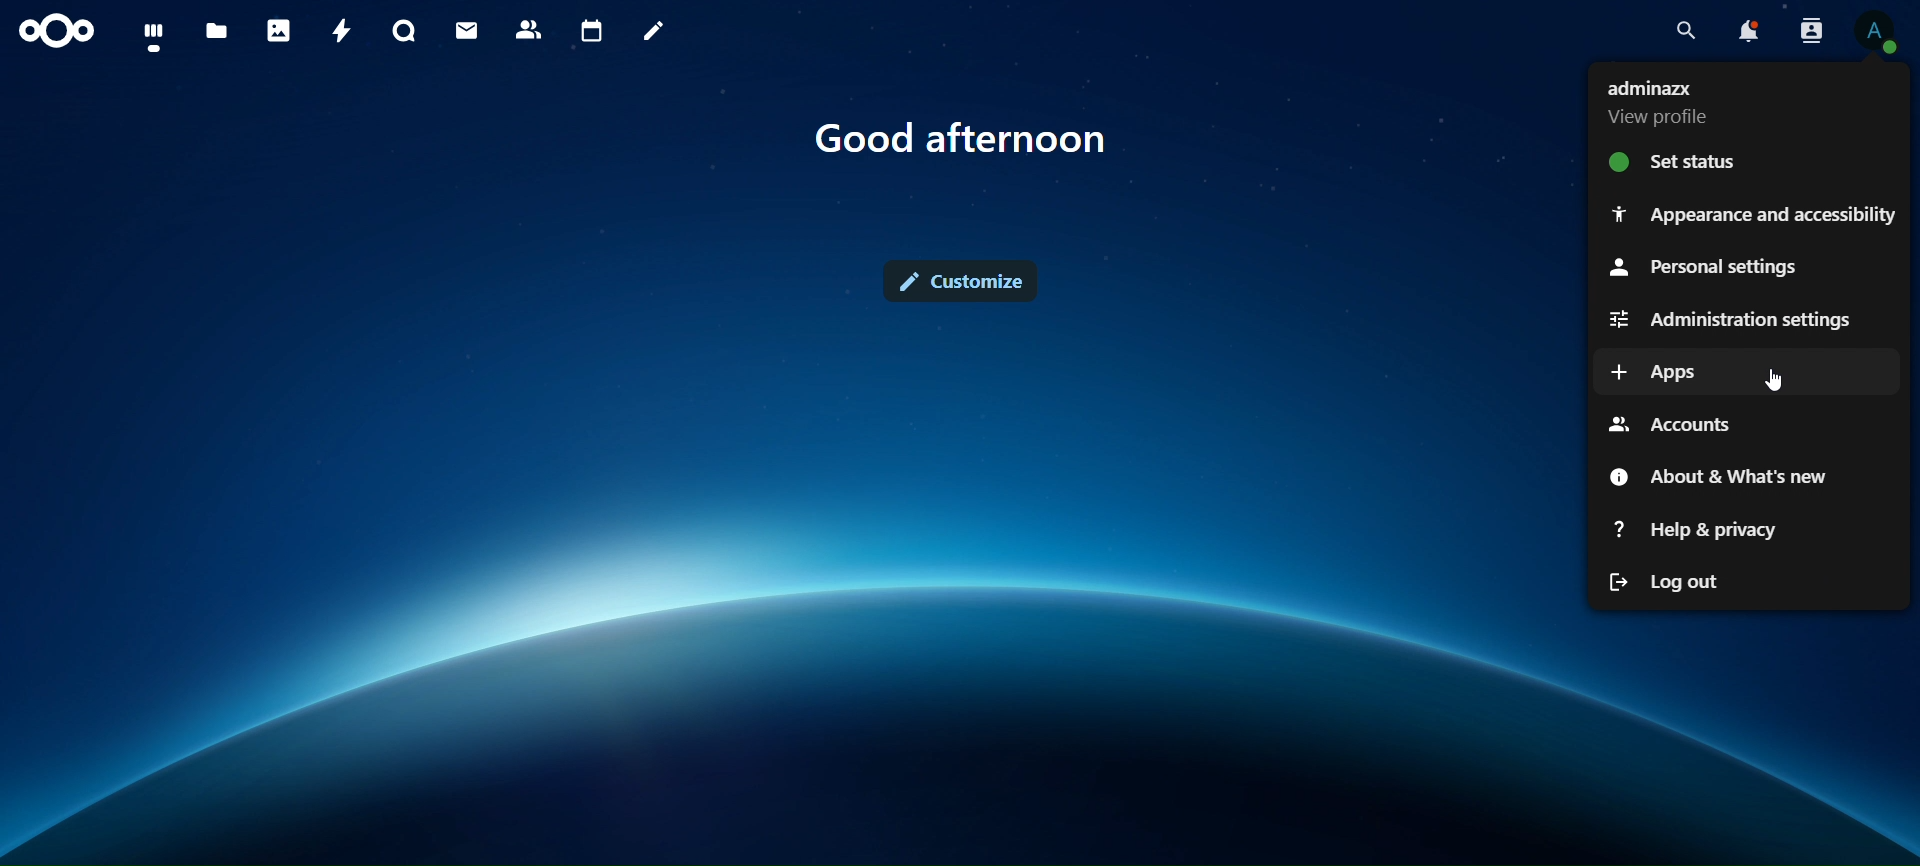  What do you see at coordinates (1680, 161) in the screenshot?
I see `set profile` at bounding box center [1680, 161].